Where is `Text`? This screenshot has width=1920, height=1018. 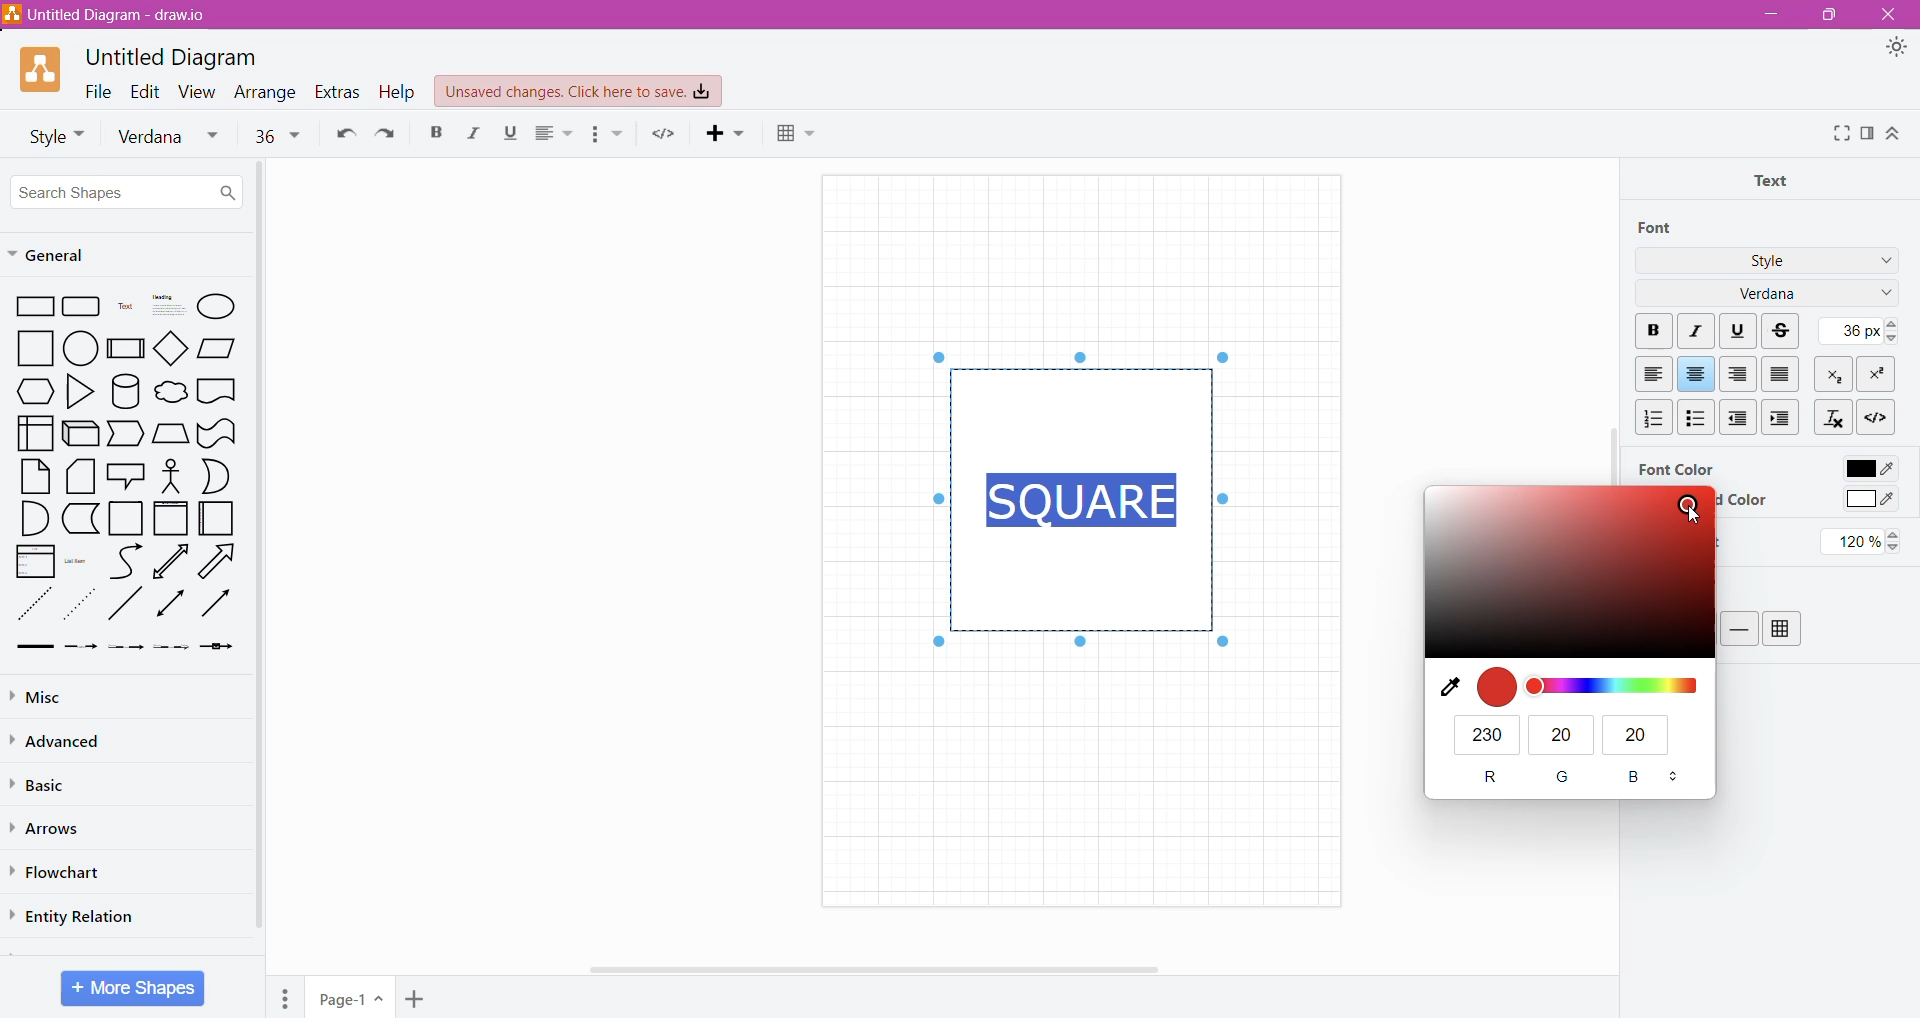
Text is located at coordinates (1777, 179).